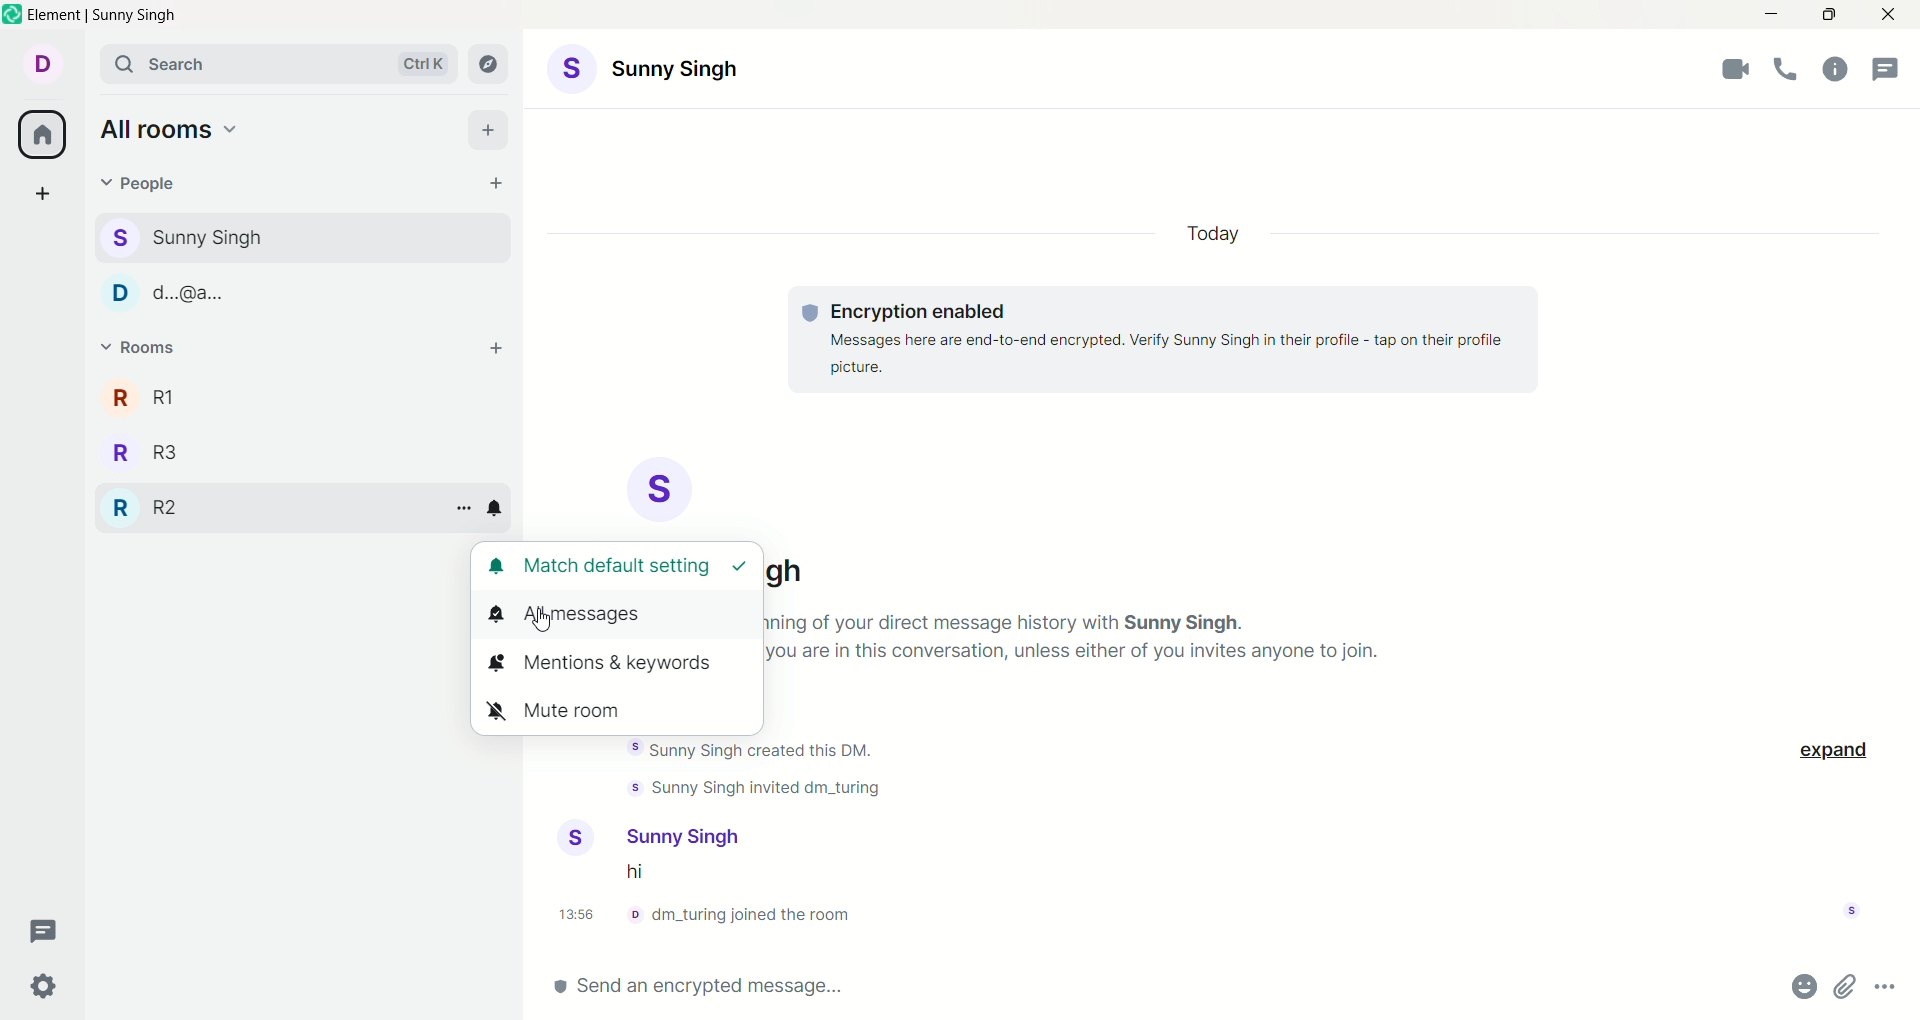  What do you see at coordinates (496, 349) in the screenshot?
I see `add` at bounding box center [496, 349].